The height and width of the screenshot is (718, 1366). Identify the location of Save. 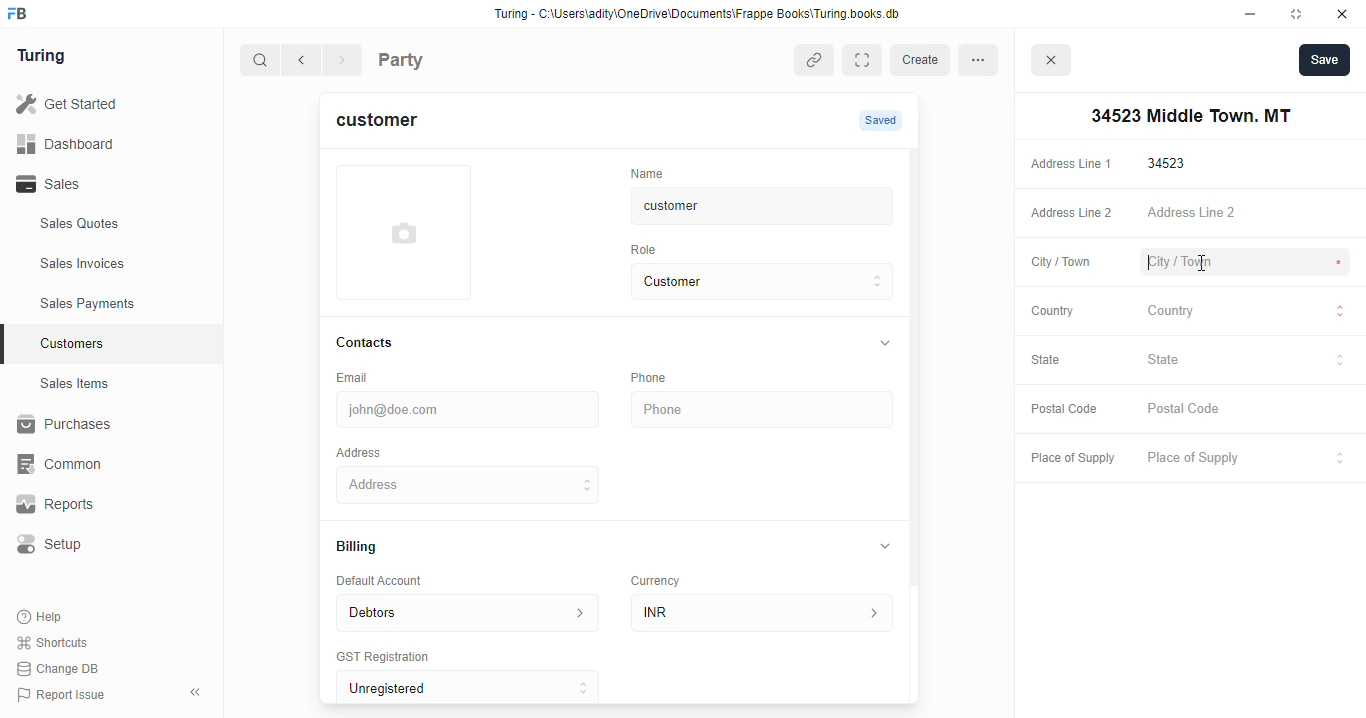
(1324, 59).